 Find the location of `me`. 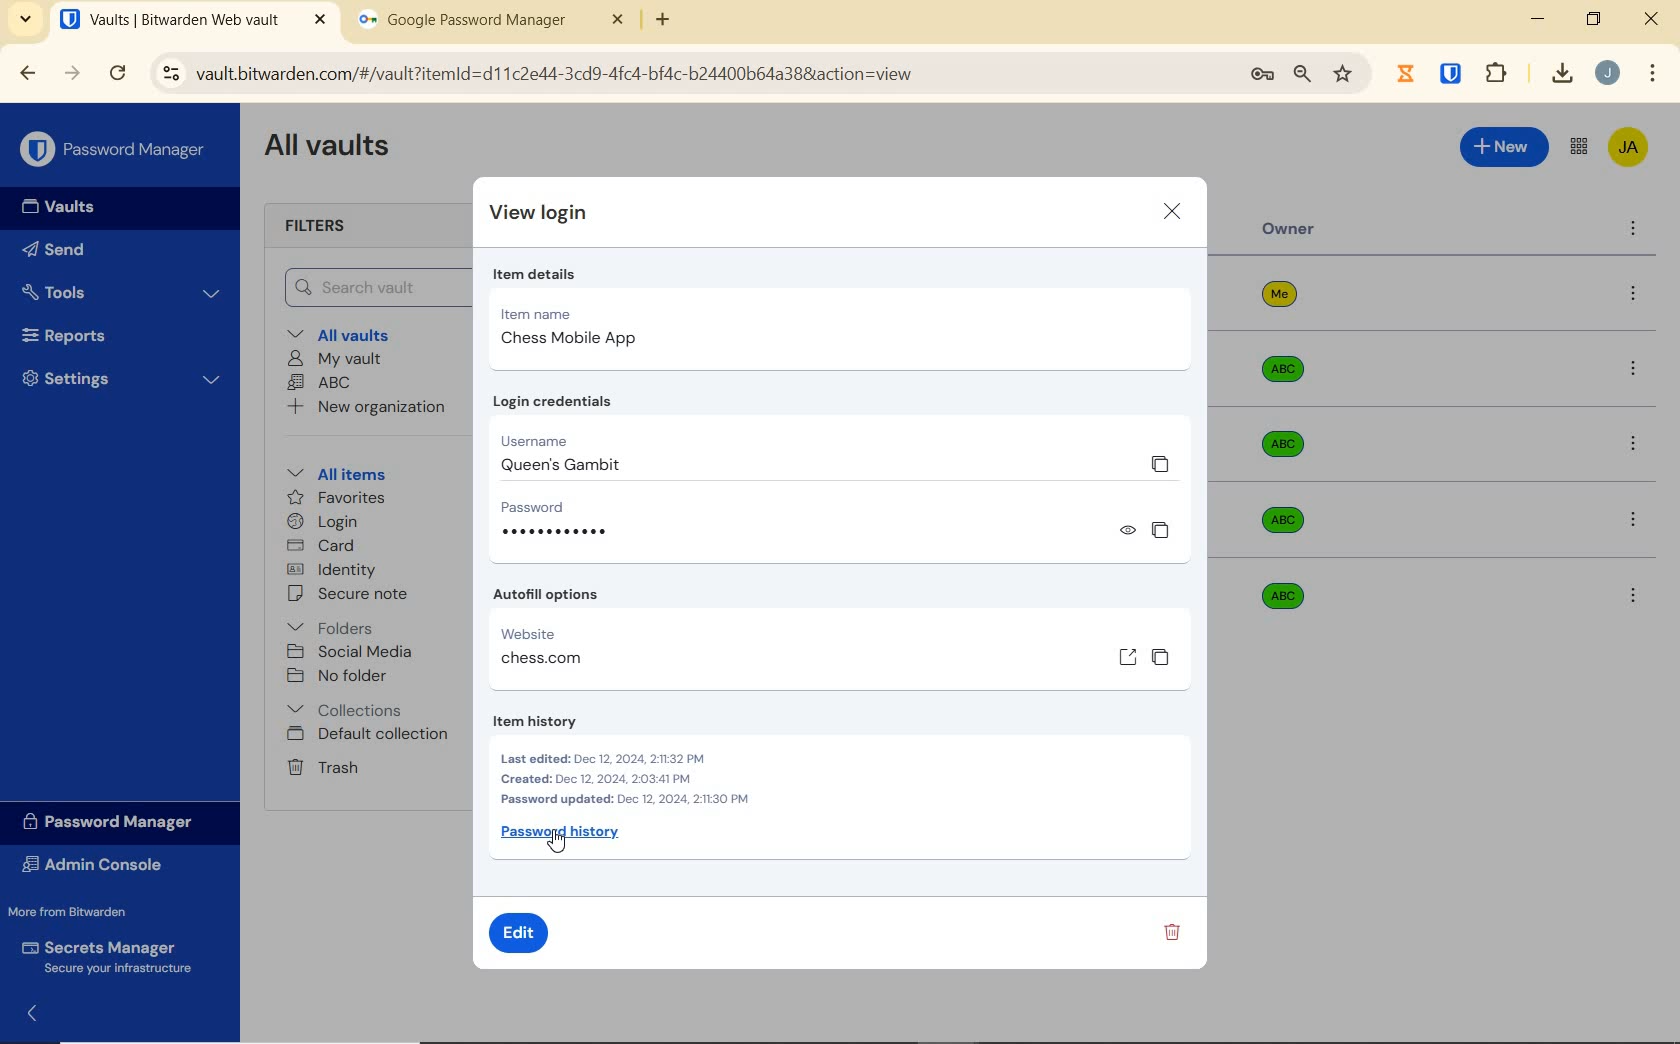

me is located at coordinates (1279, 300).